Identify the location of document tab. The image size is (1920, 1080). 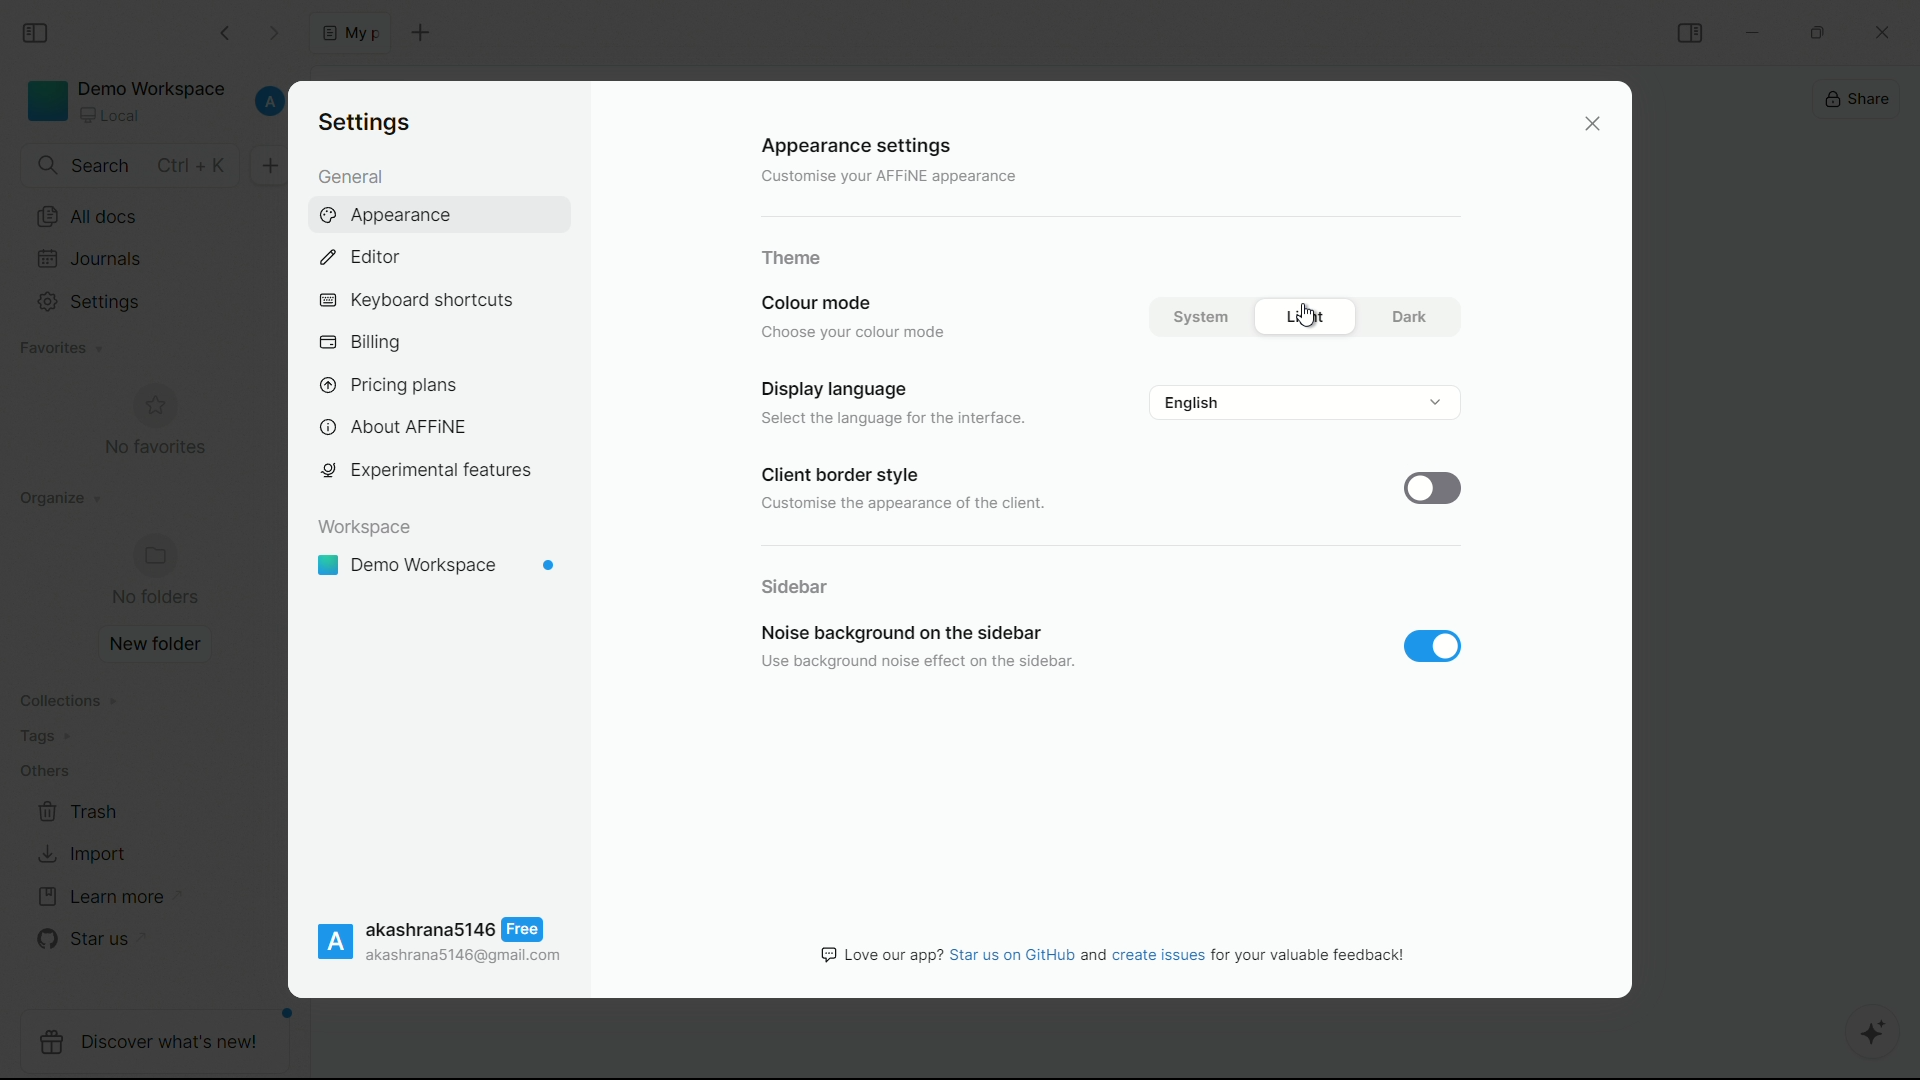
(350, 32).